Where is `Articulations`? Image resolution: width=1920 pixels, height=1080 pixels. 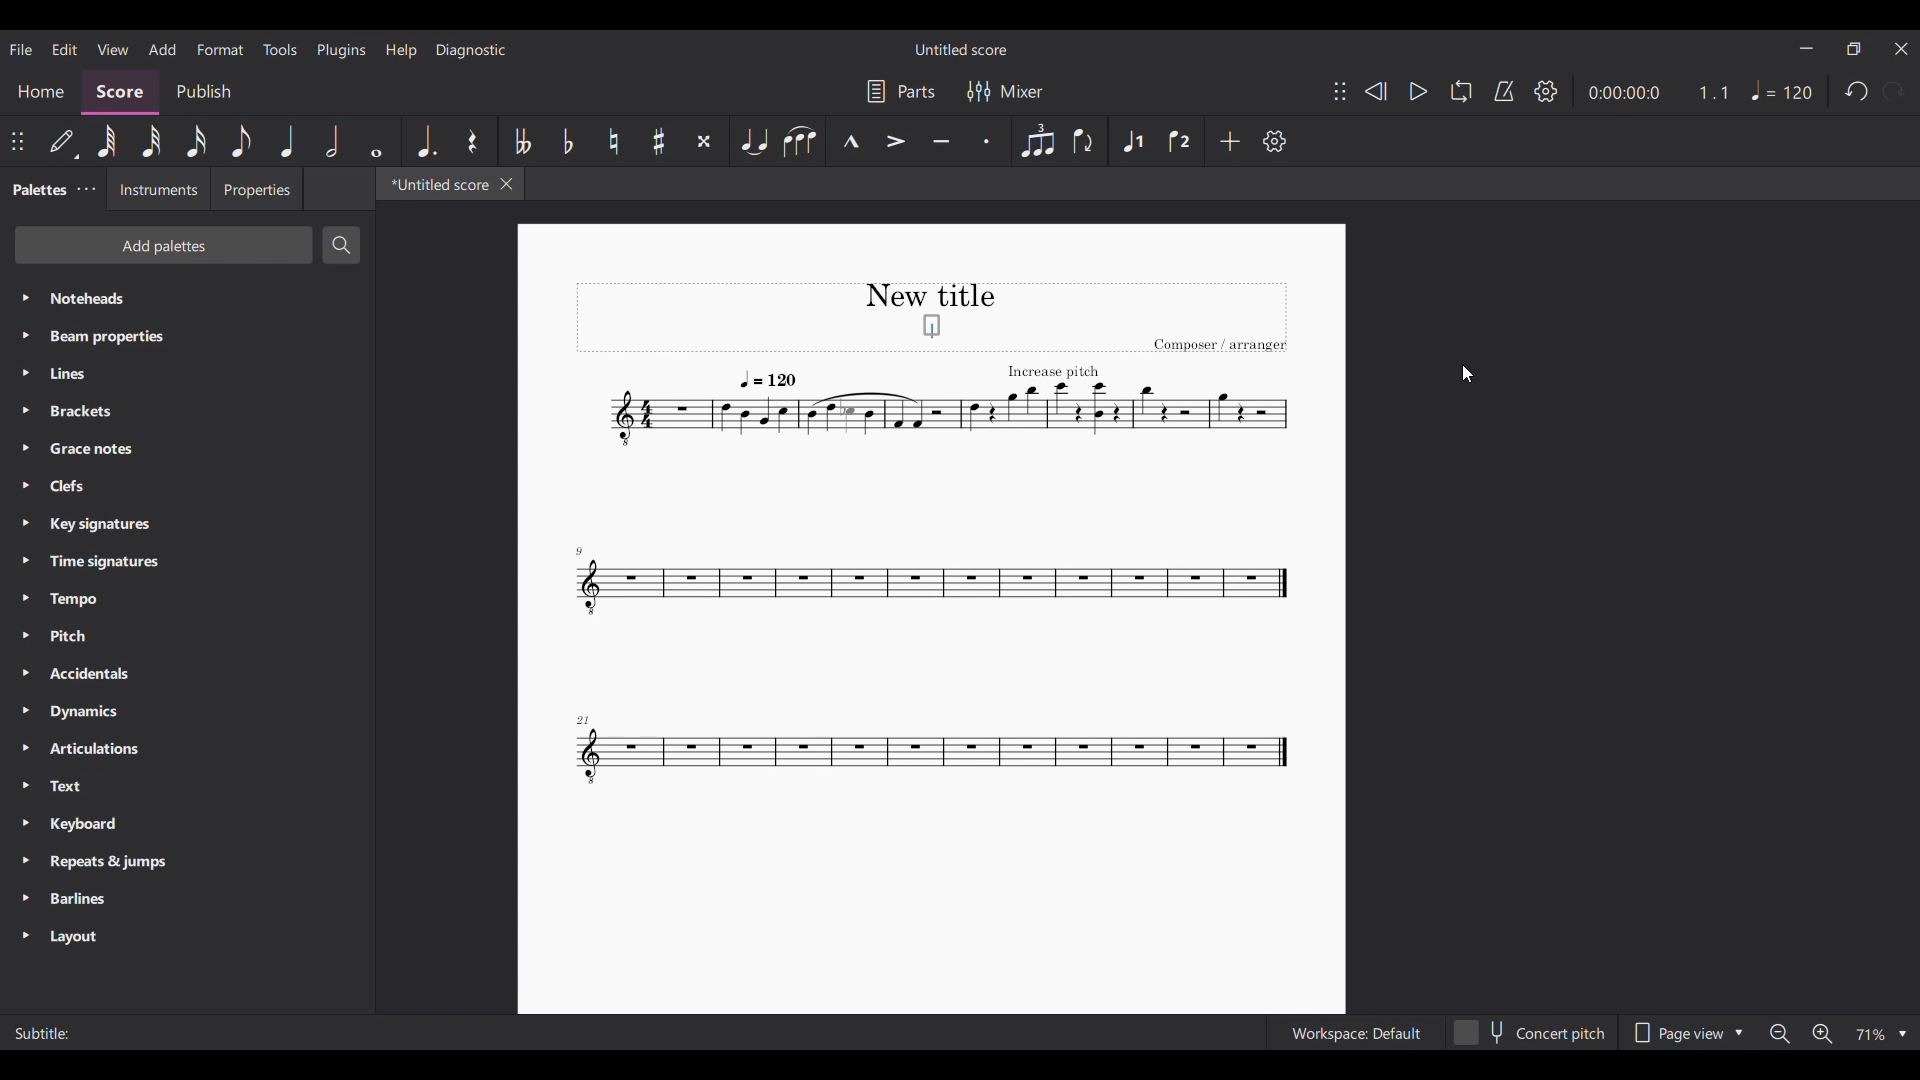
Articulations is located at coordinates (189, 749).